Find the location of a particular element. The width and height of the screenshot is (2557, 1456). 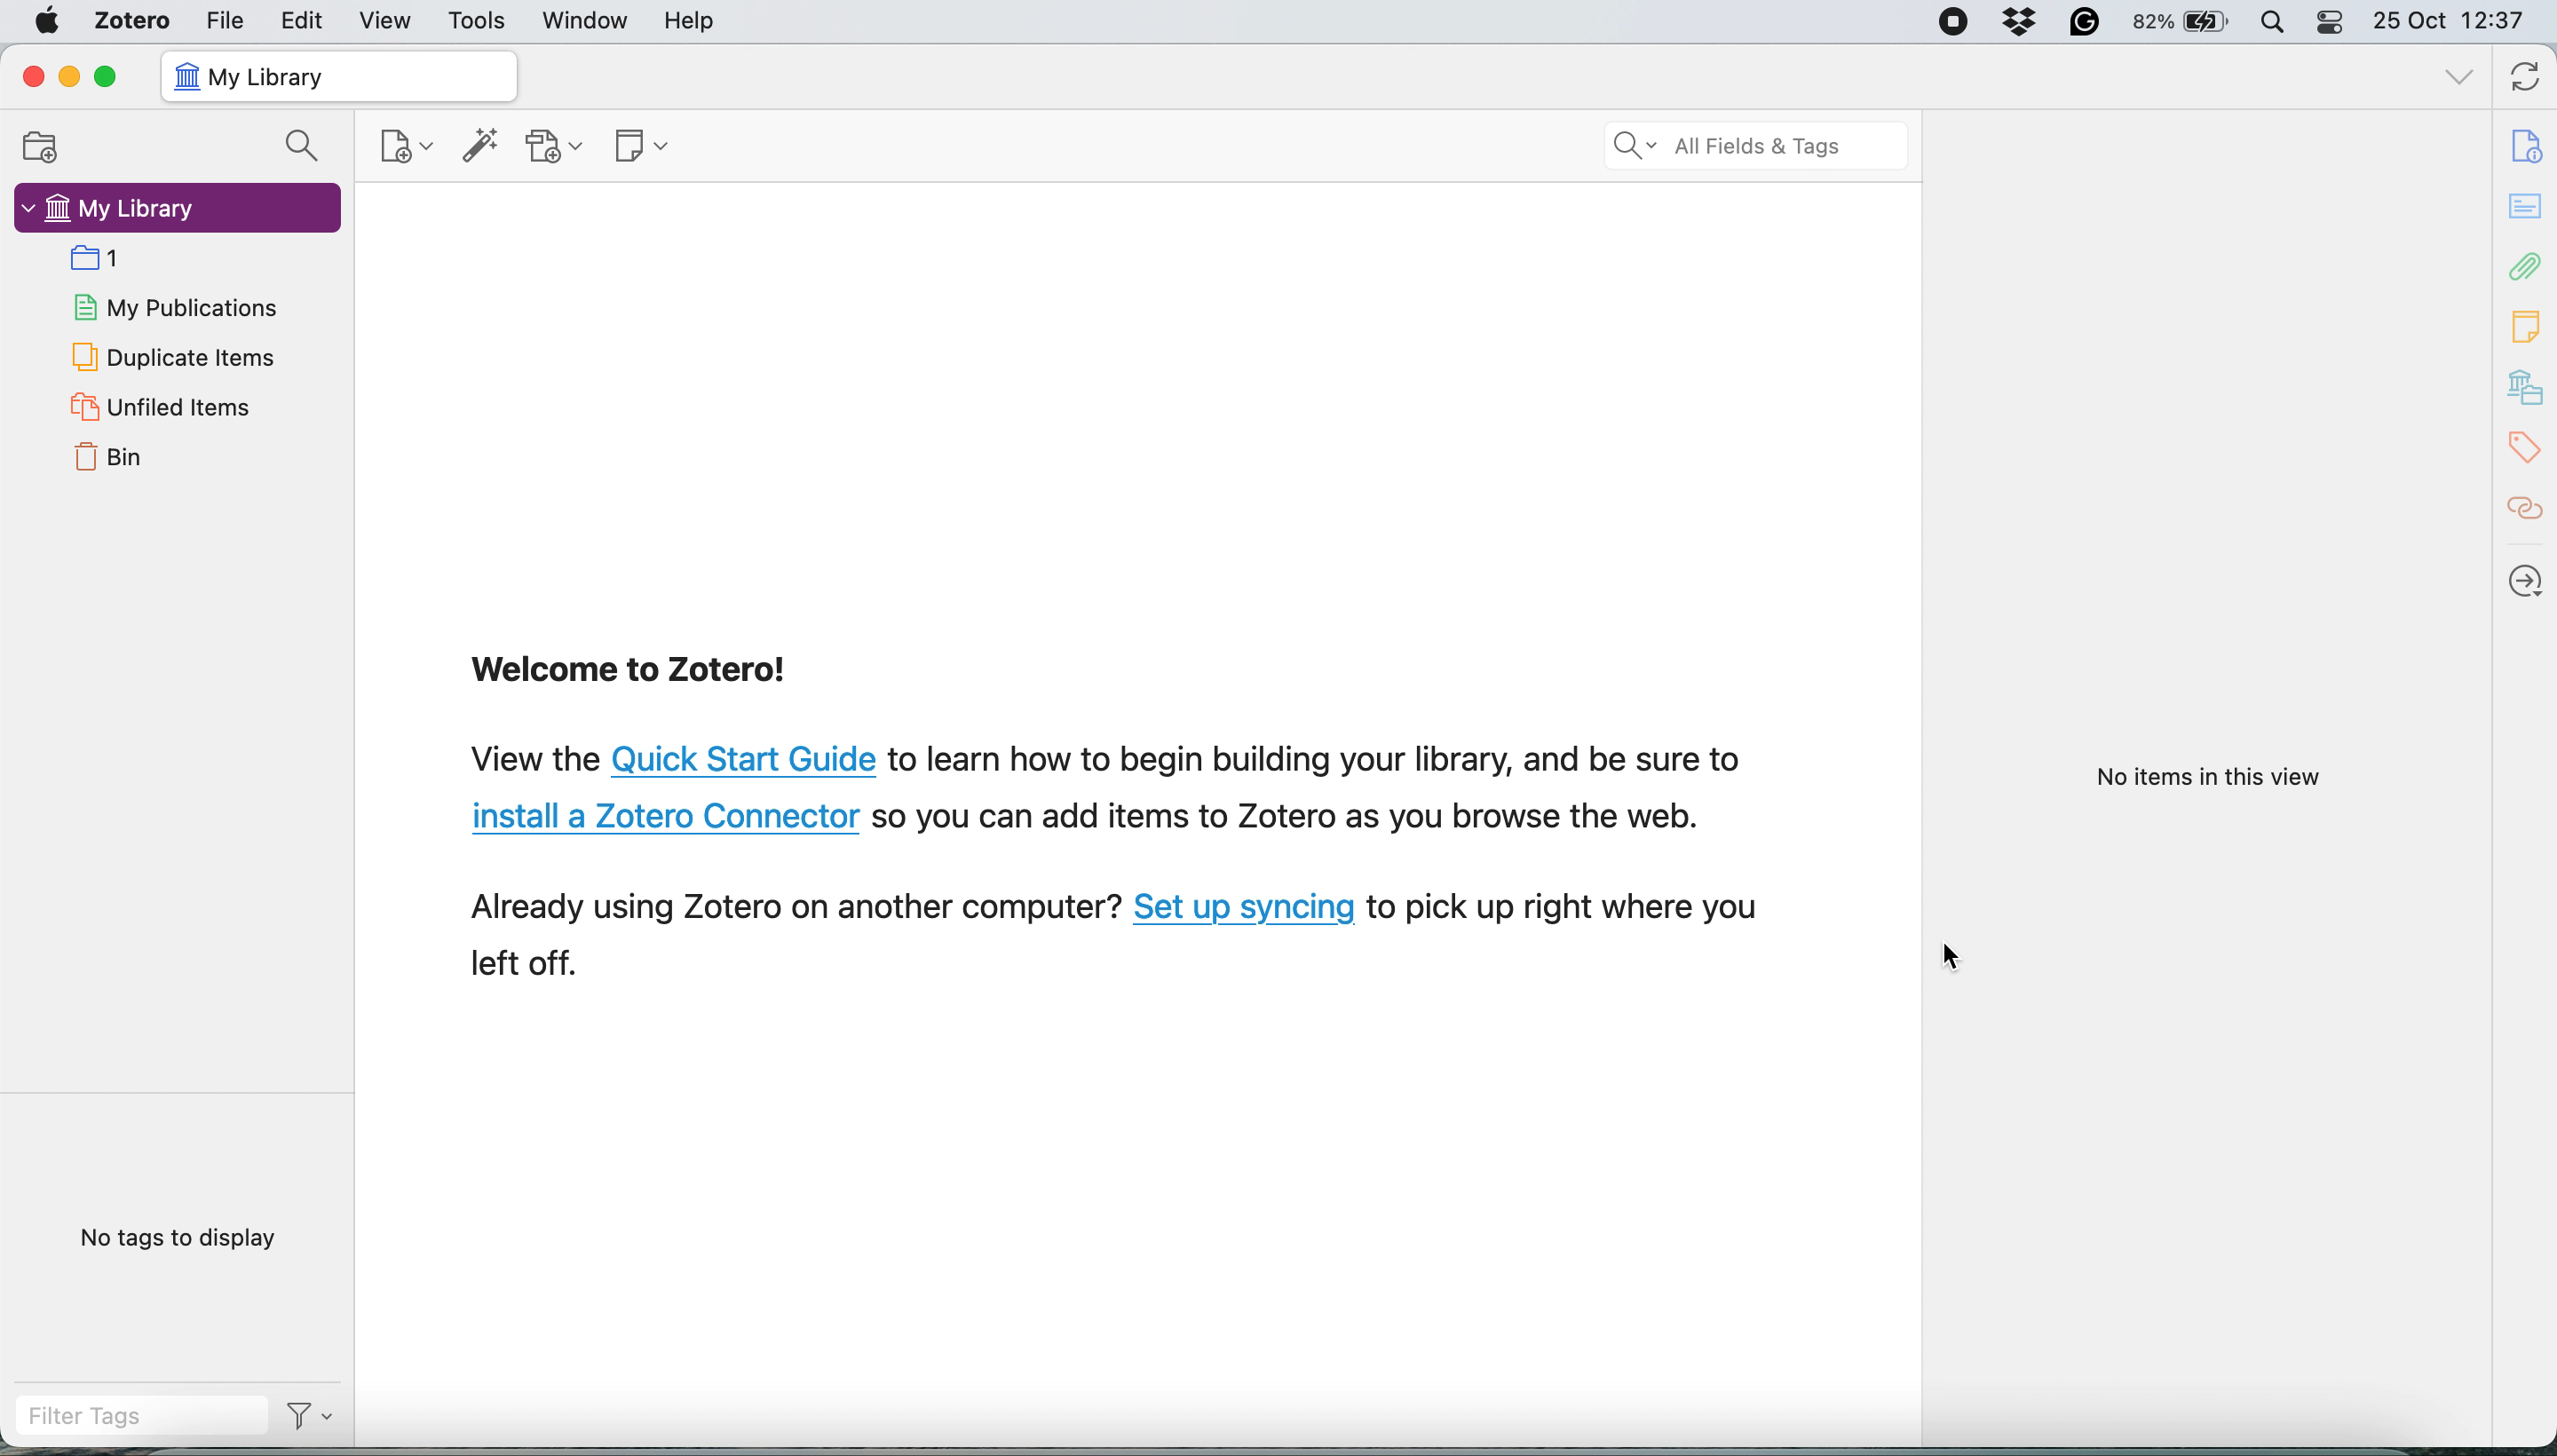

help is located at coordinates (696, 22).